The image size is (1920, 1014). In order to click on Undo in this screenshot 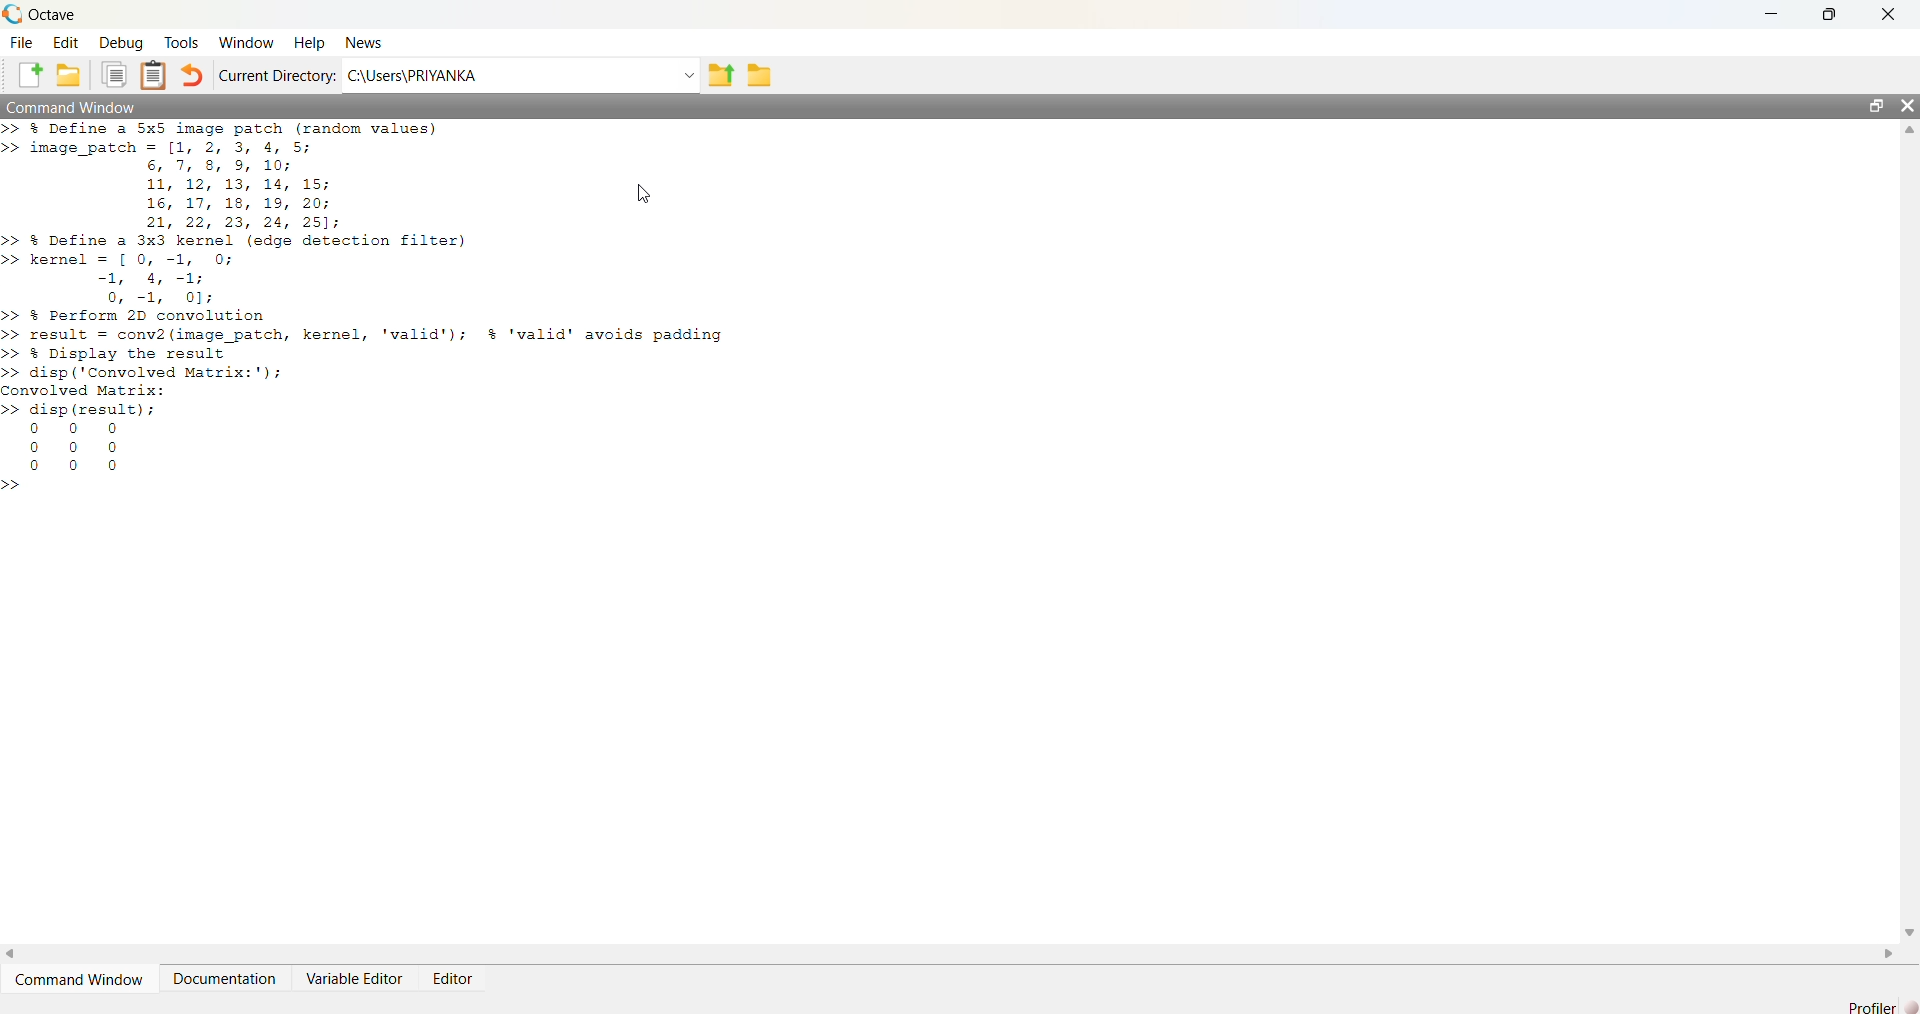, I will do `click(193, 73)`.